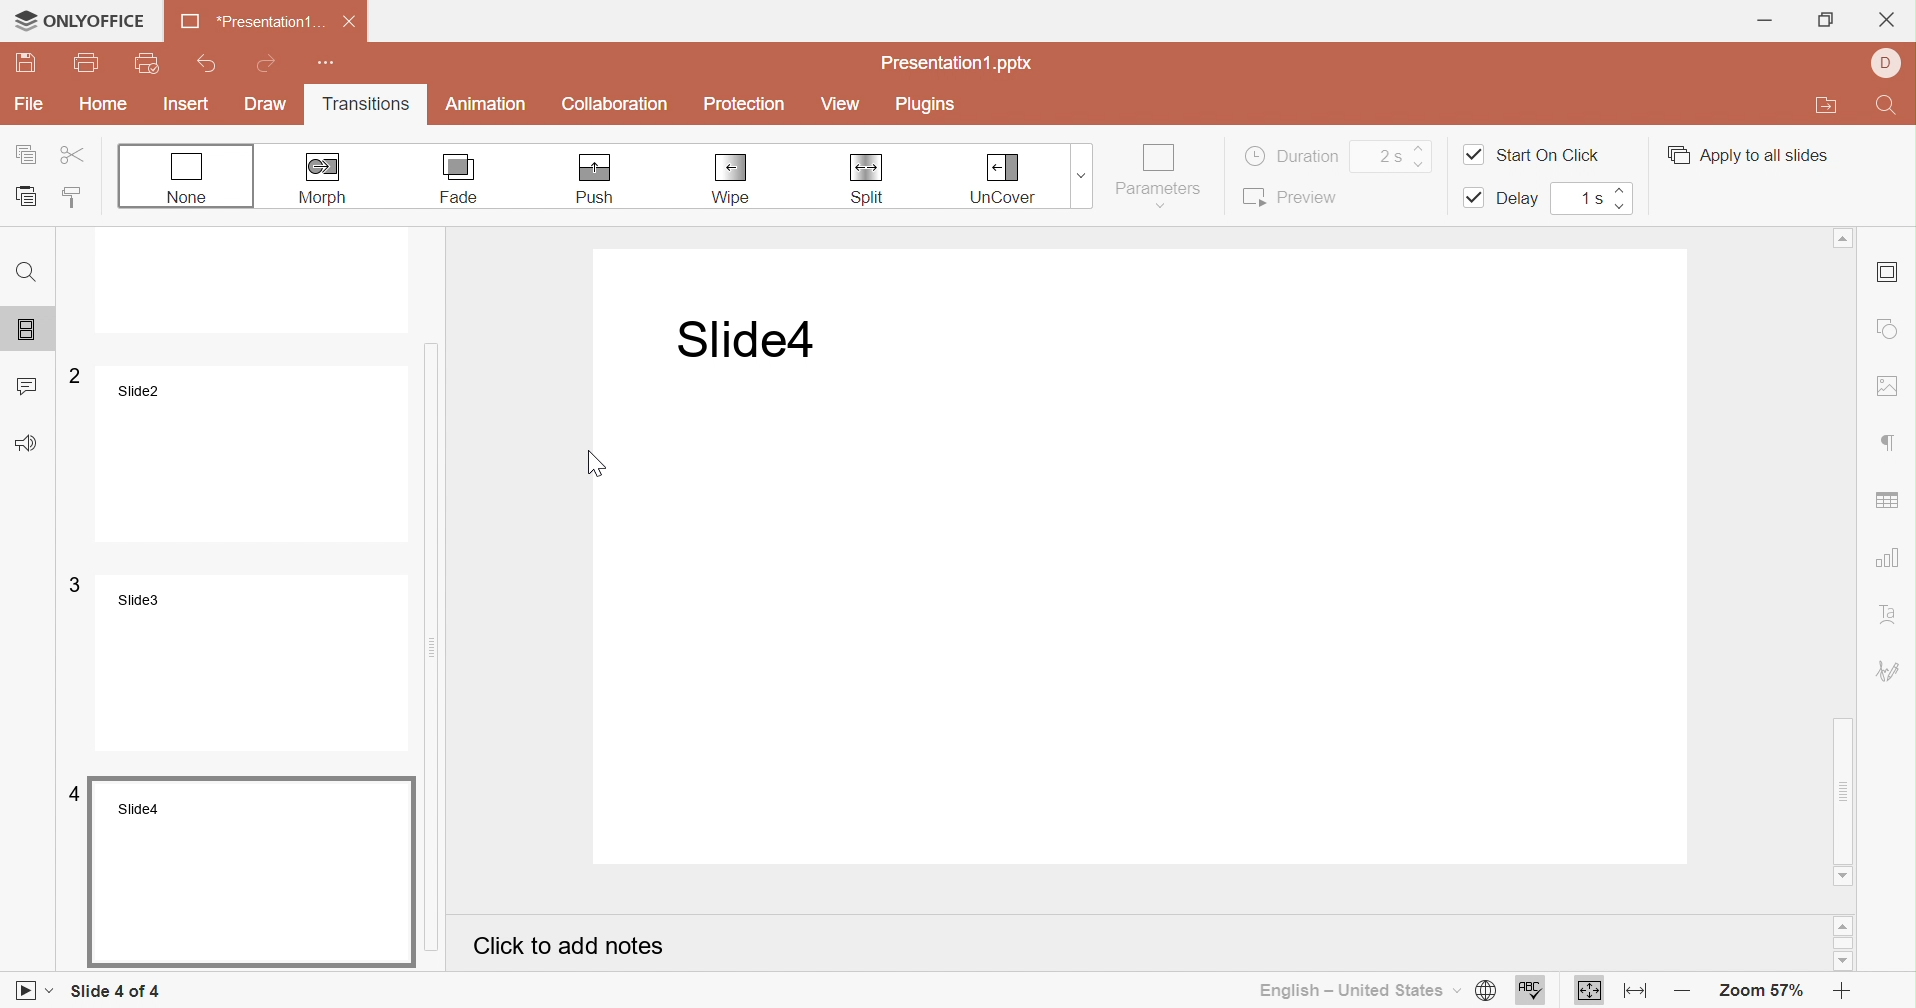 Image resolution: width=1916 pixels, height=1008 pixels. What do you see at coordinates (32, 104) in the screenshot?
I see `File` at bounding box center [32, 104].